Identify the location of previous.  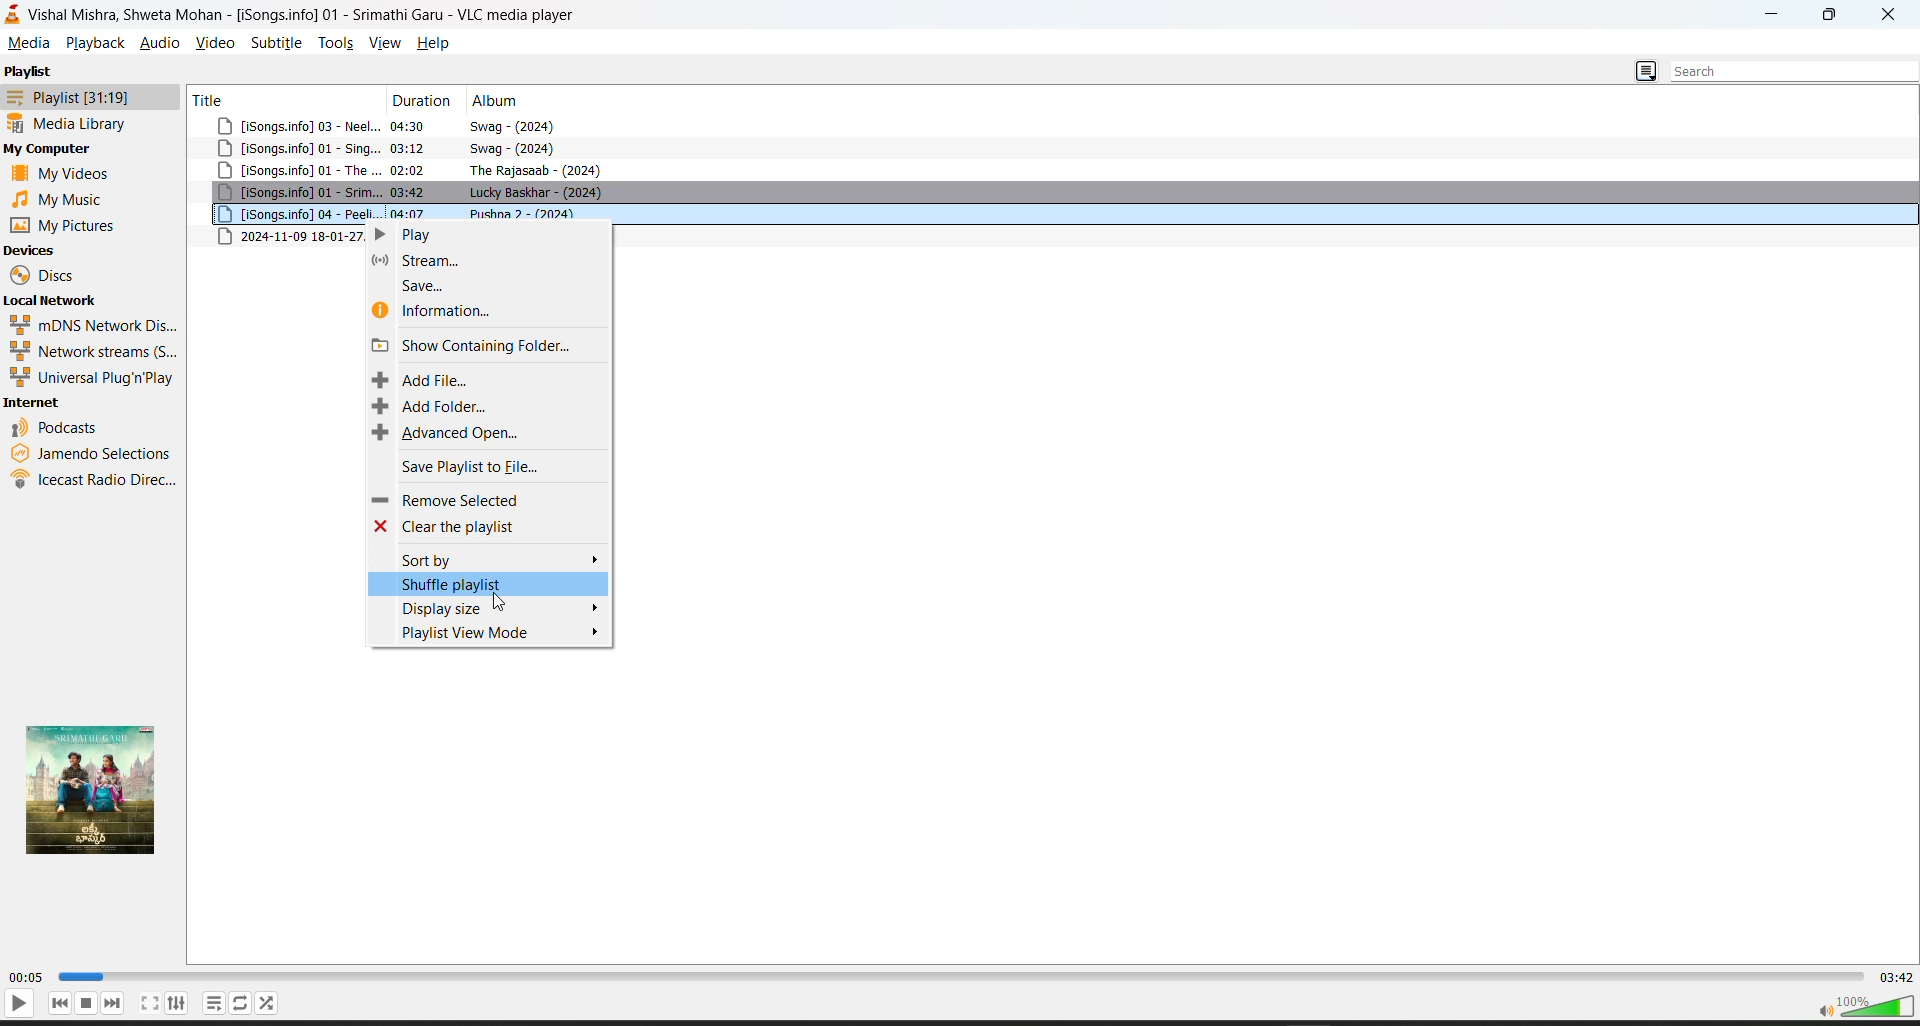
(60, 1004).